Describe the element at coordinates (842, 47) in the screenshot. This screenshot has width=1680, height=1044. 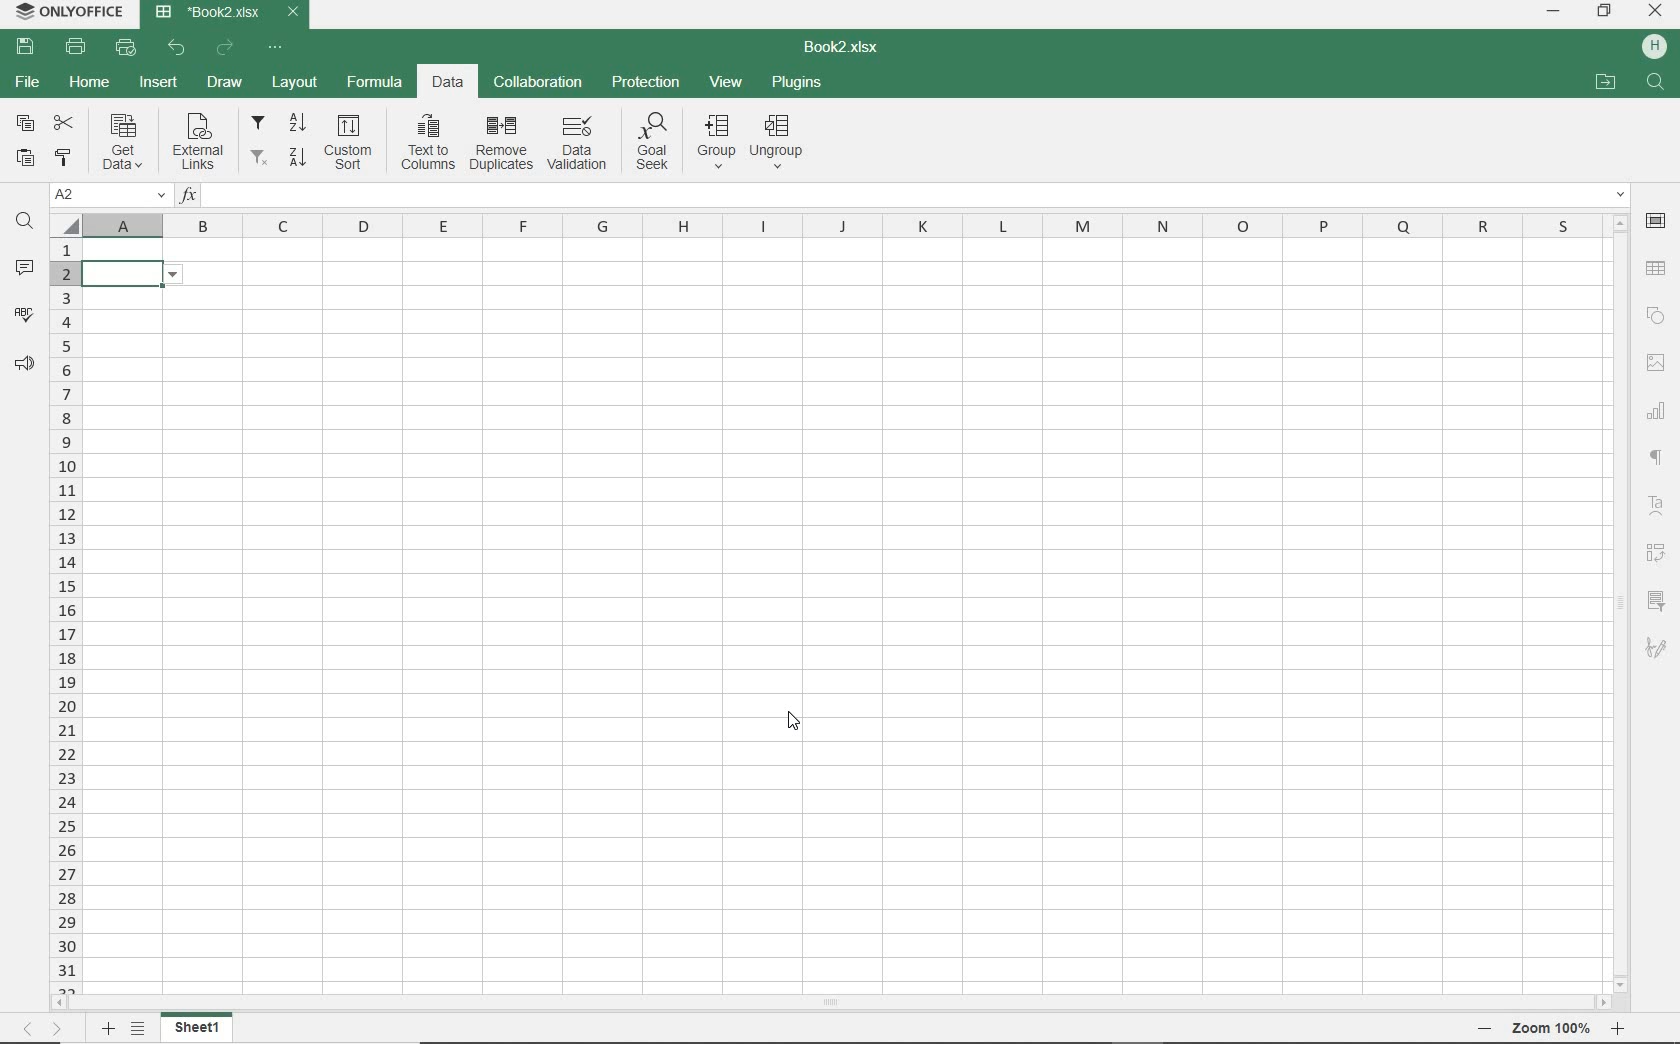
I see `DOCUMENT NAME` at that location.